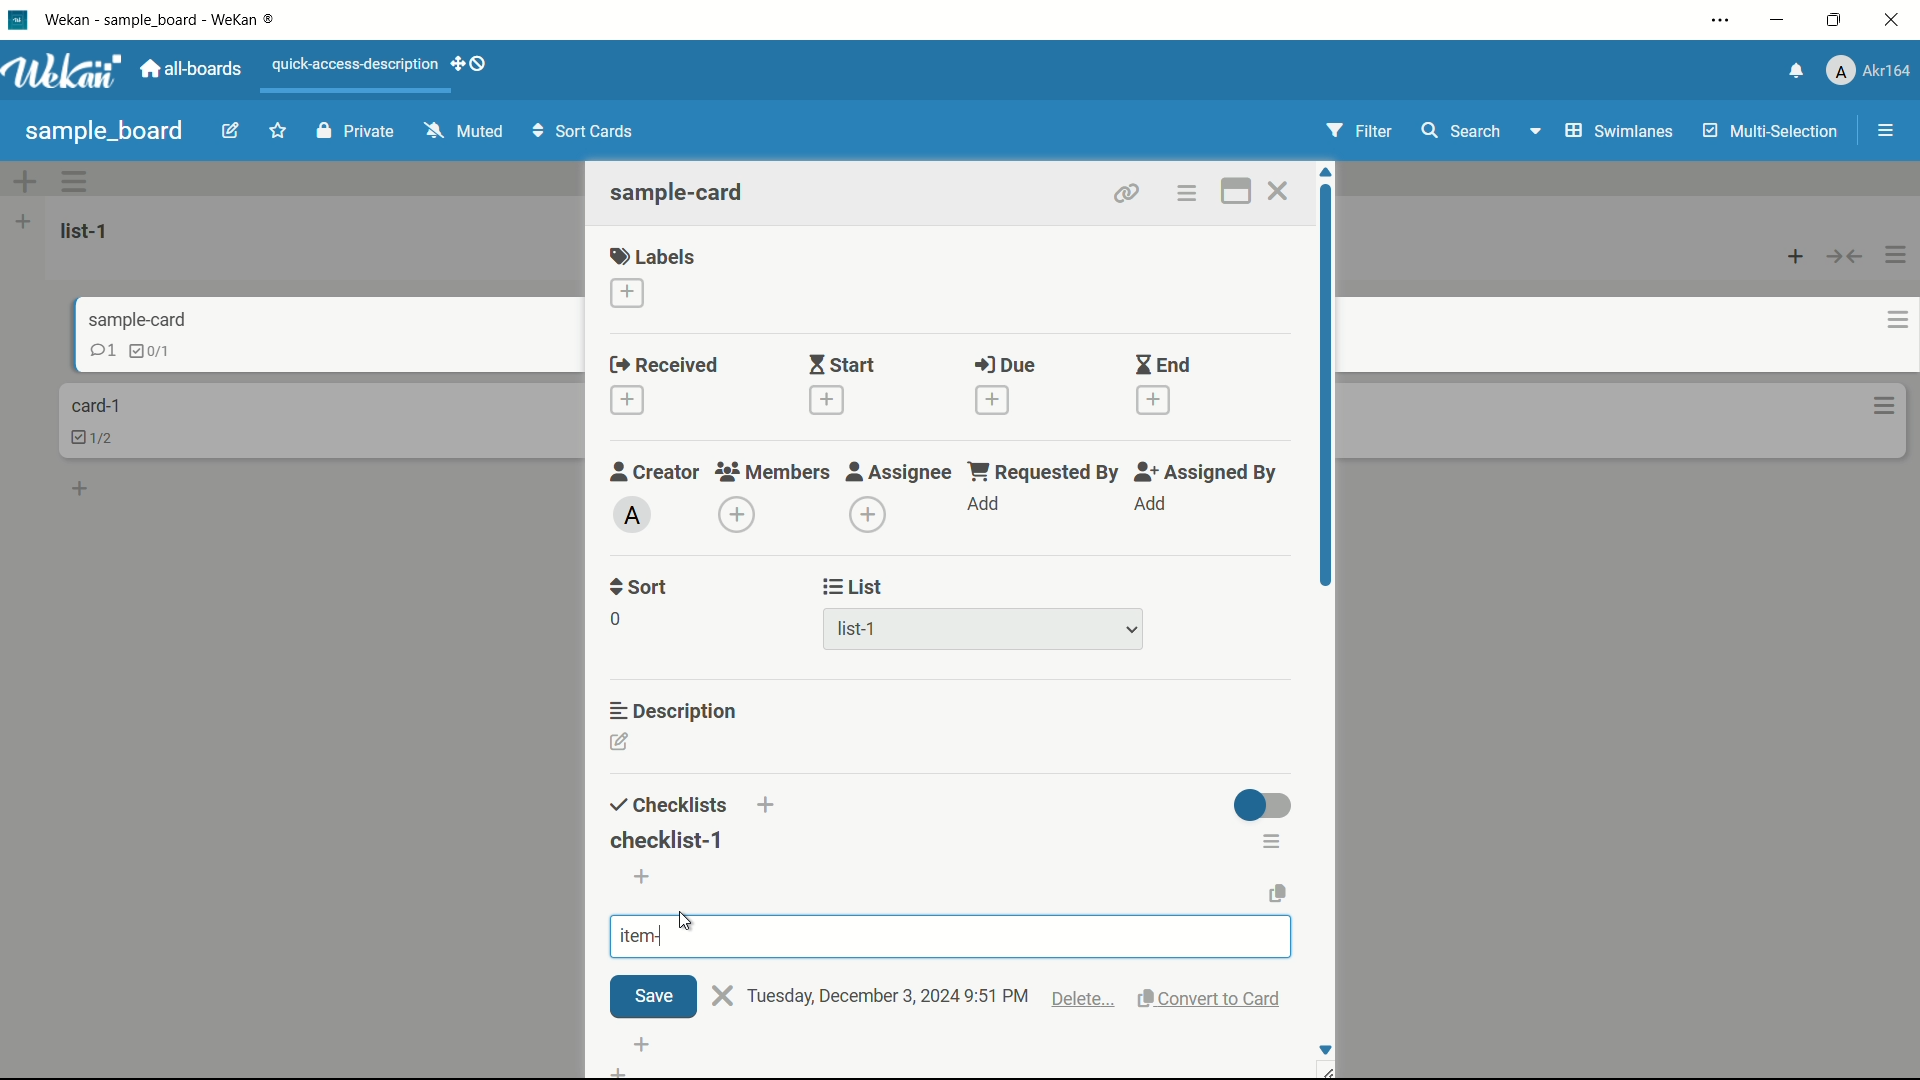  What do you see at coordinates (1209, 472) in the screenshot?
I see `assigned by` at bounding box center [1209, 472].